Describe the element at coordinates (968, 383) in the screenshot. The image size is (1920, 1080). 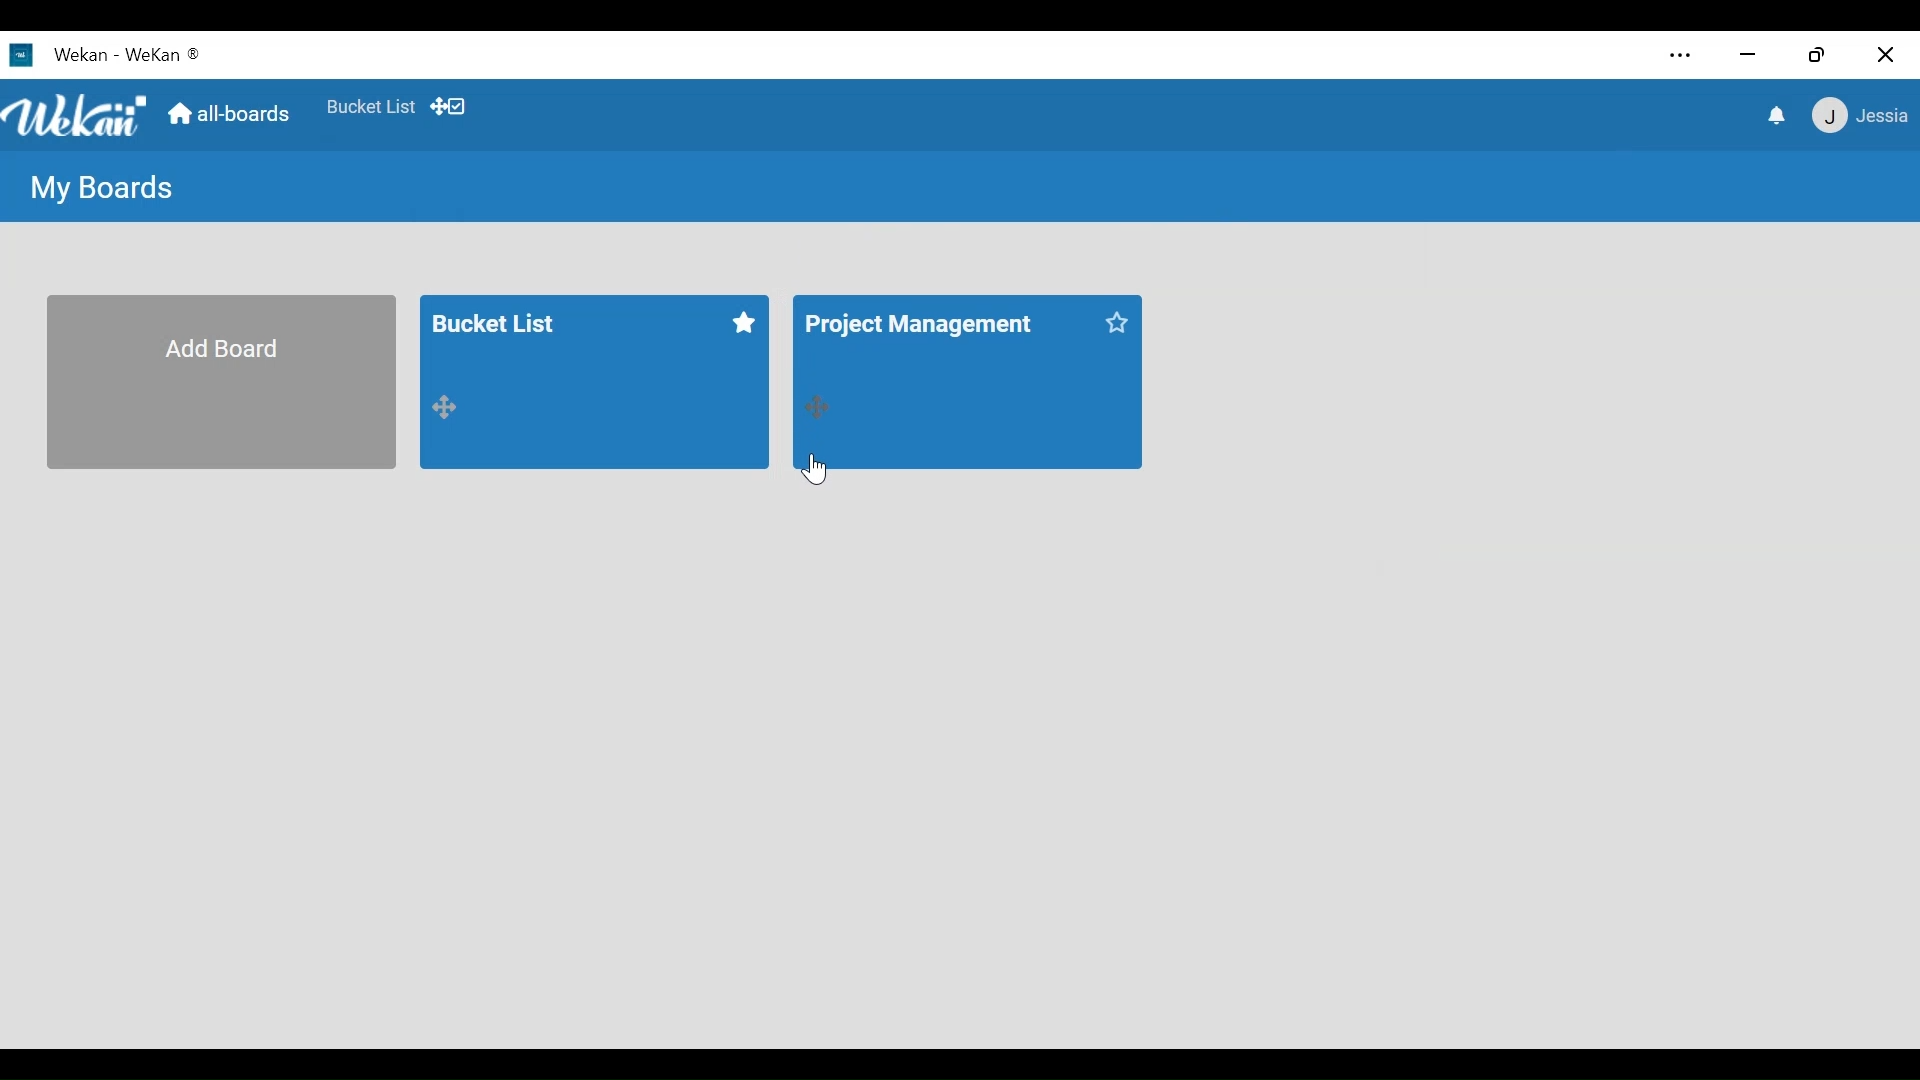
I see `Board` at that location.